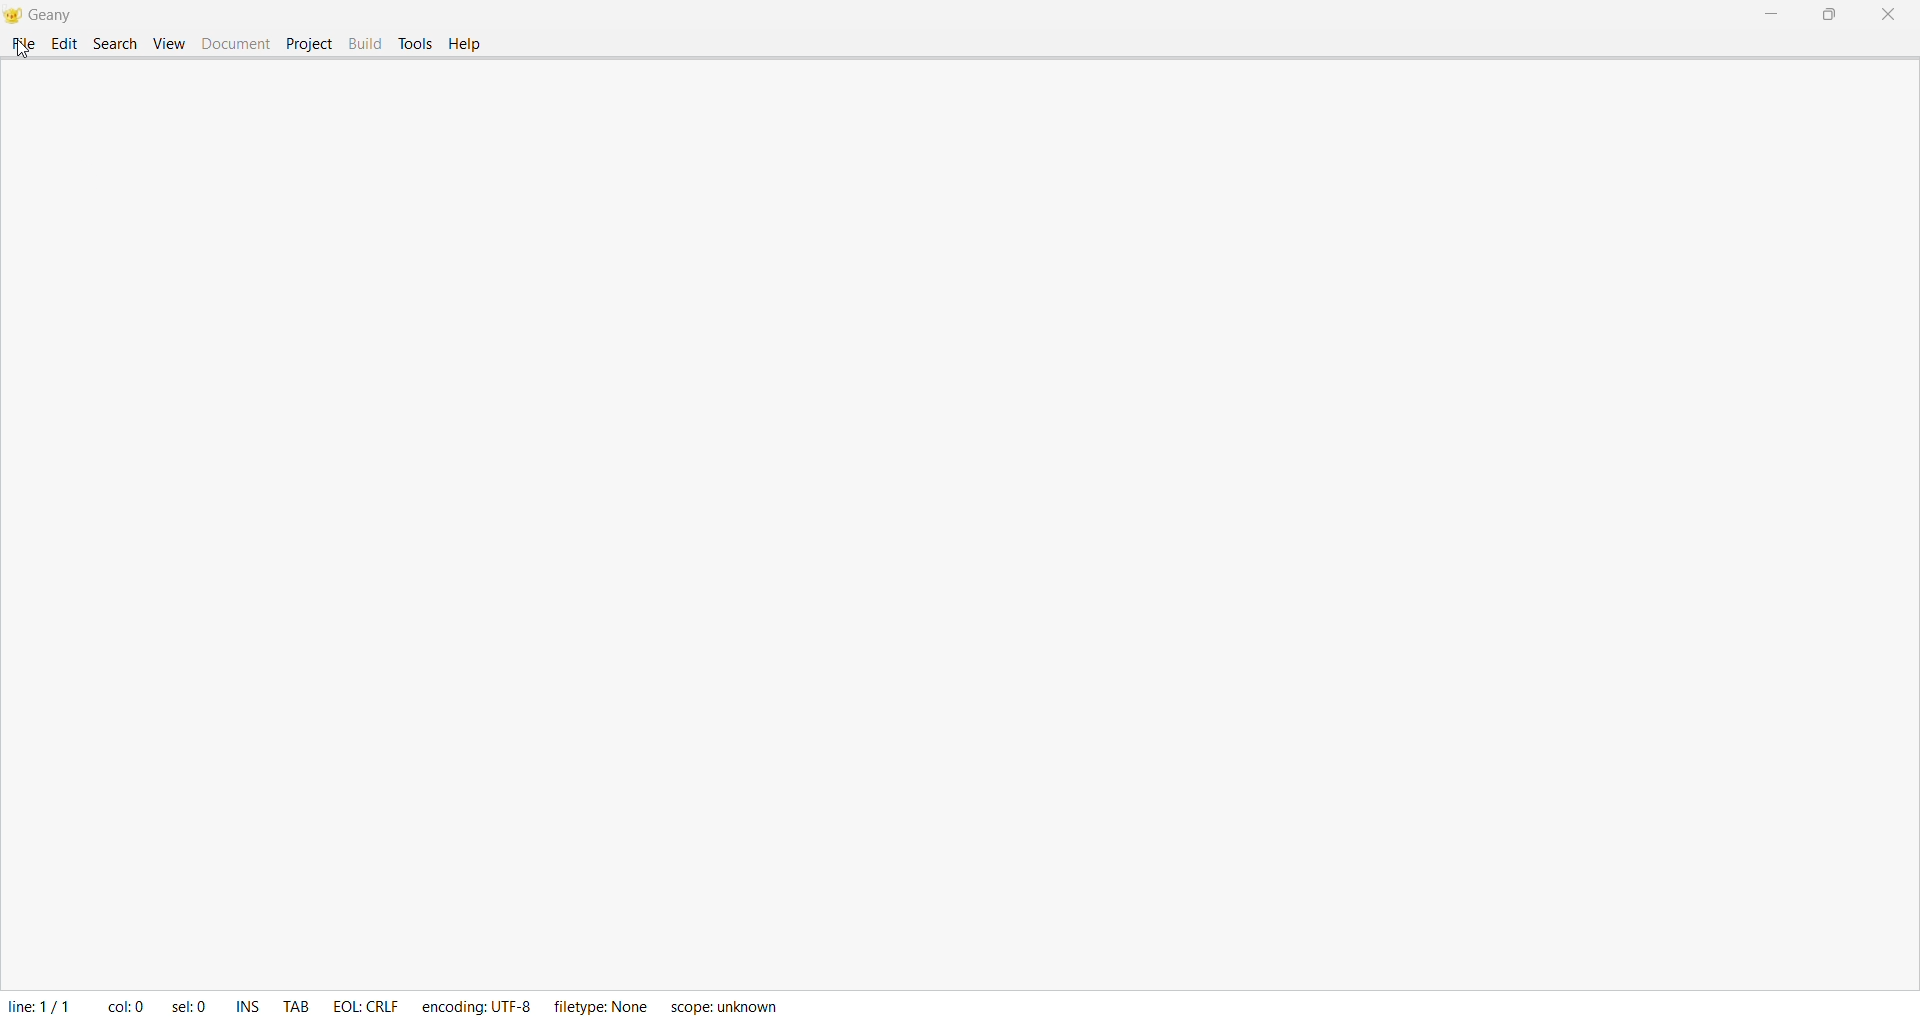 This screenshot has width=1920, height=1018. What do you see at coordinates (605, 1006) in the screenshot?
I see `filetype: None` at bounding box center [605, 1006].